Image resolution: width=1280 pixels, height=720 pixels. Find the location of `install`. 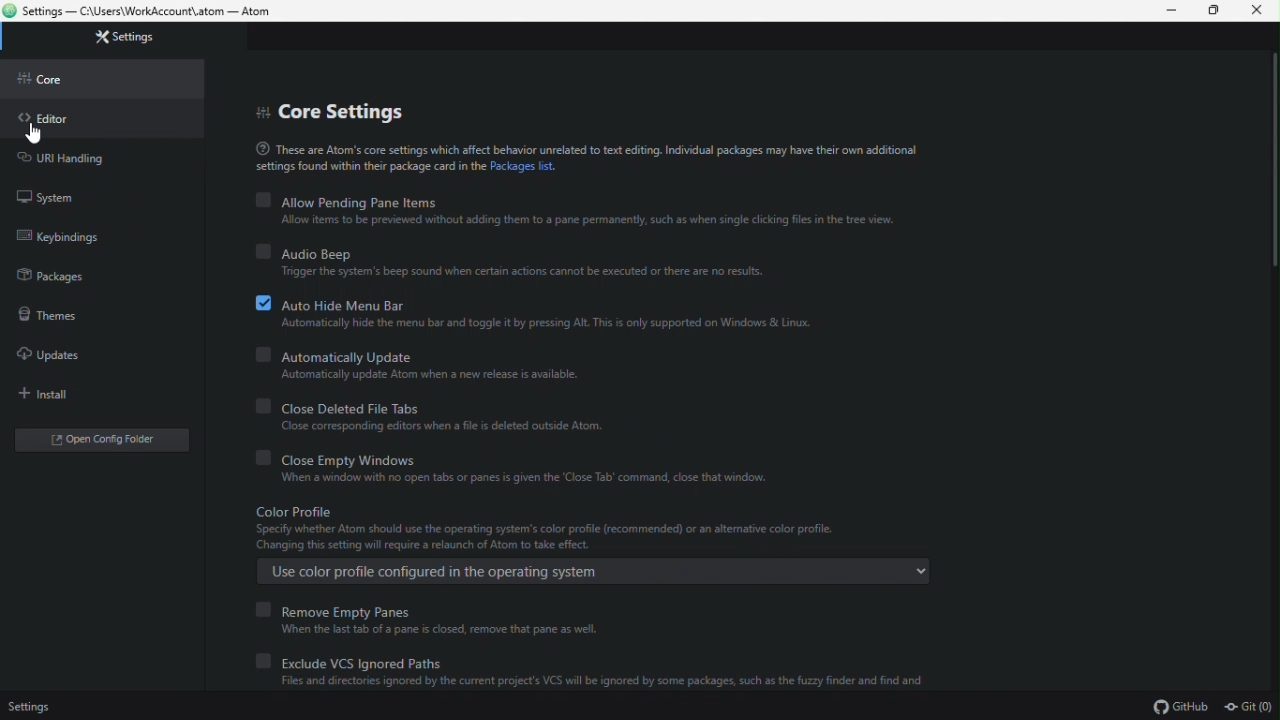

install is located at coordinates (61, 395).